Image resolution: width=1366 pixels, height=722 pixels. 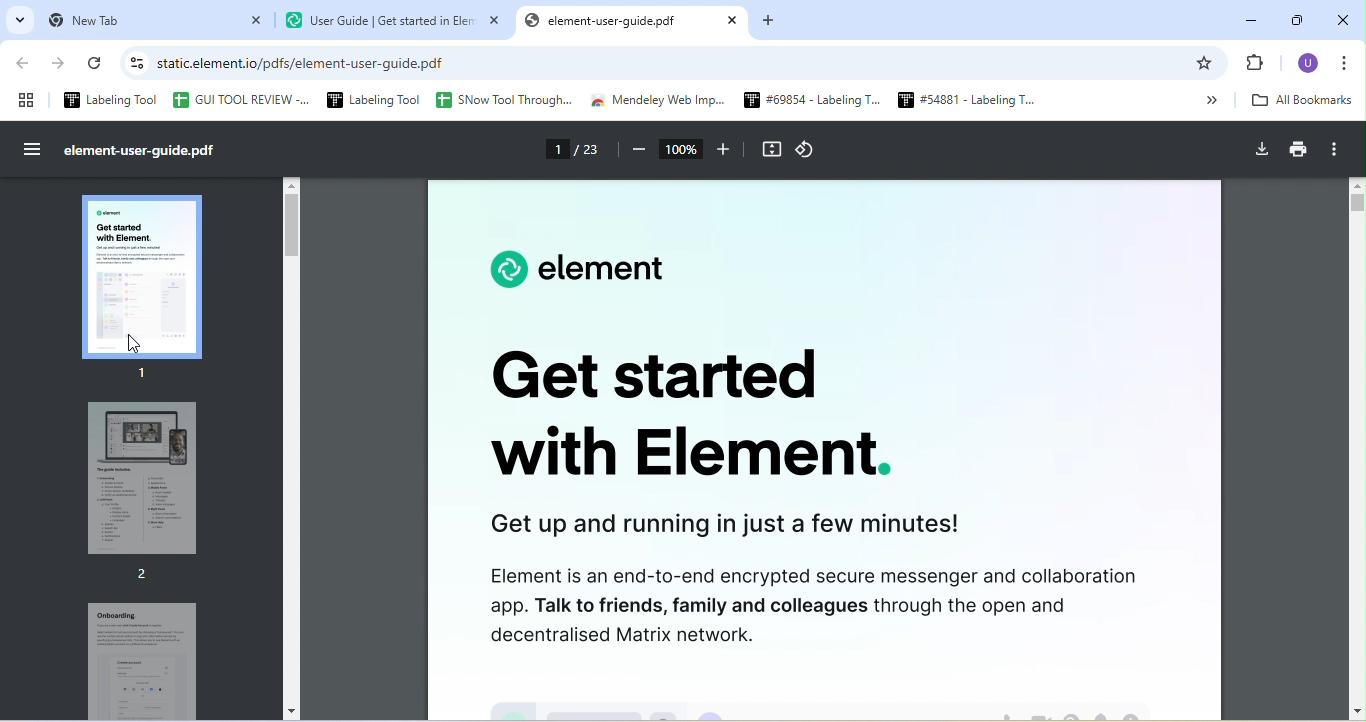 What do you see at coordinates (659, 102) in the screenshot?
I see `Mendeley Web Imp...` at bounding box center [659, 102].